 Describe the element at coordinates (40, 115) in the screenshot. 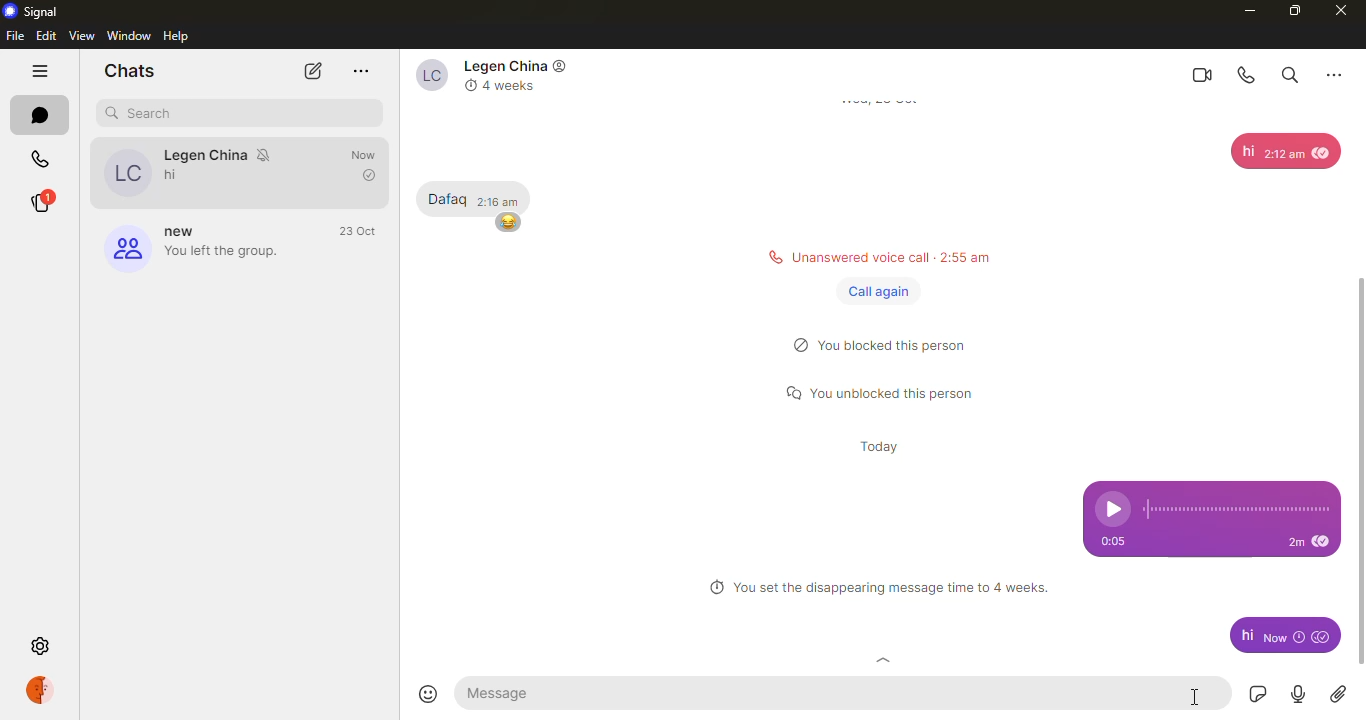

I see `chats` at that location.